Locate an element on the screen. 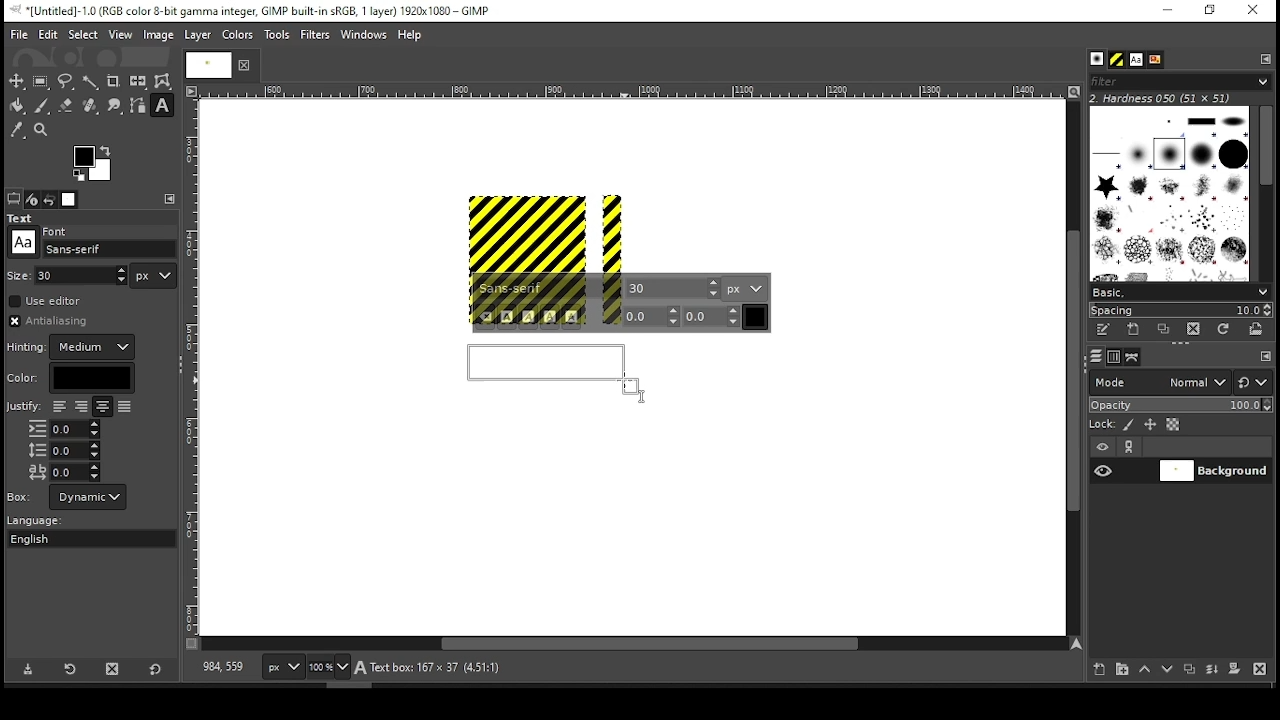 The height and width of the screenshot is (720, 1280). antialiasing is located at coordinates (54, 321).